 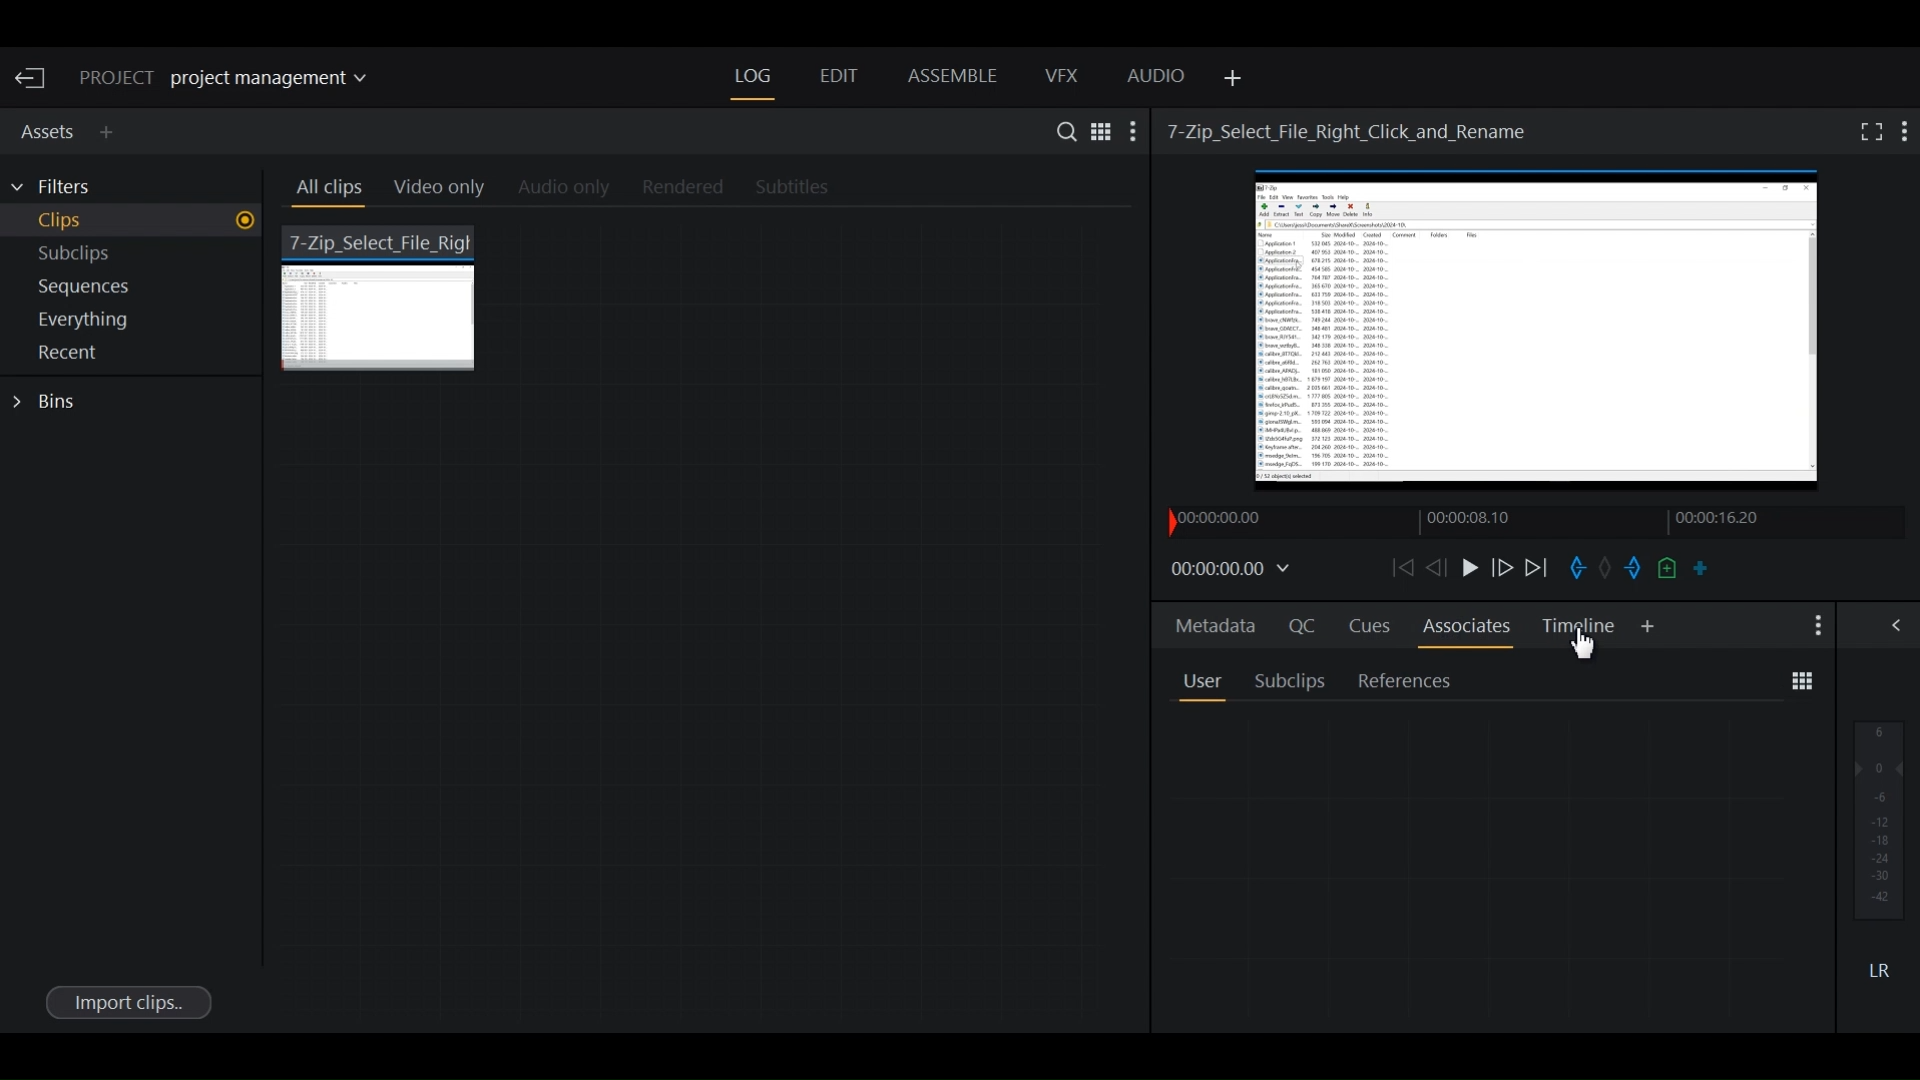 I want to click on Show Recent in current project, so click(x=134, y=354).